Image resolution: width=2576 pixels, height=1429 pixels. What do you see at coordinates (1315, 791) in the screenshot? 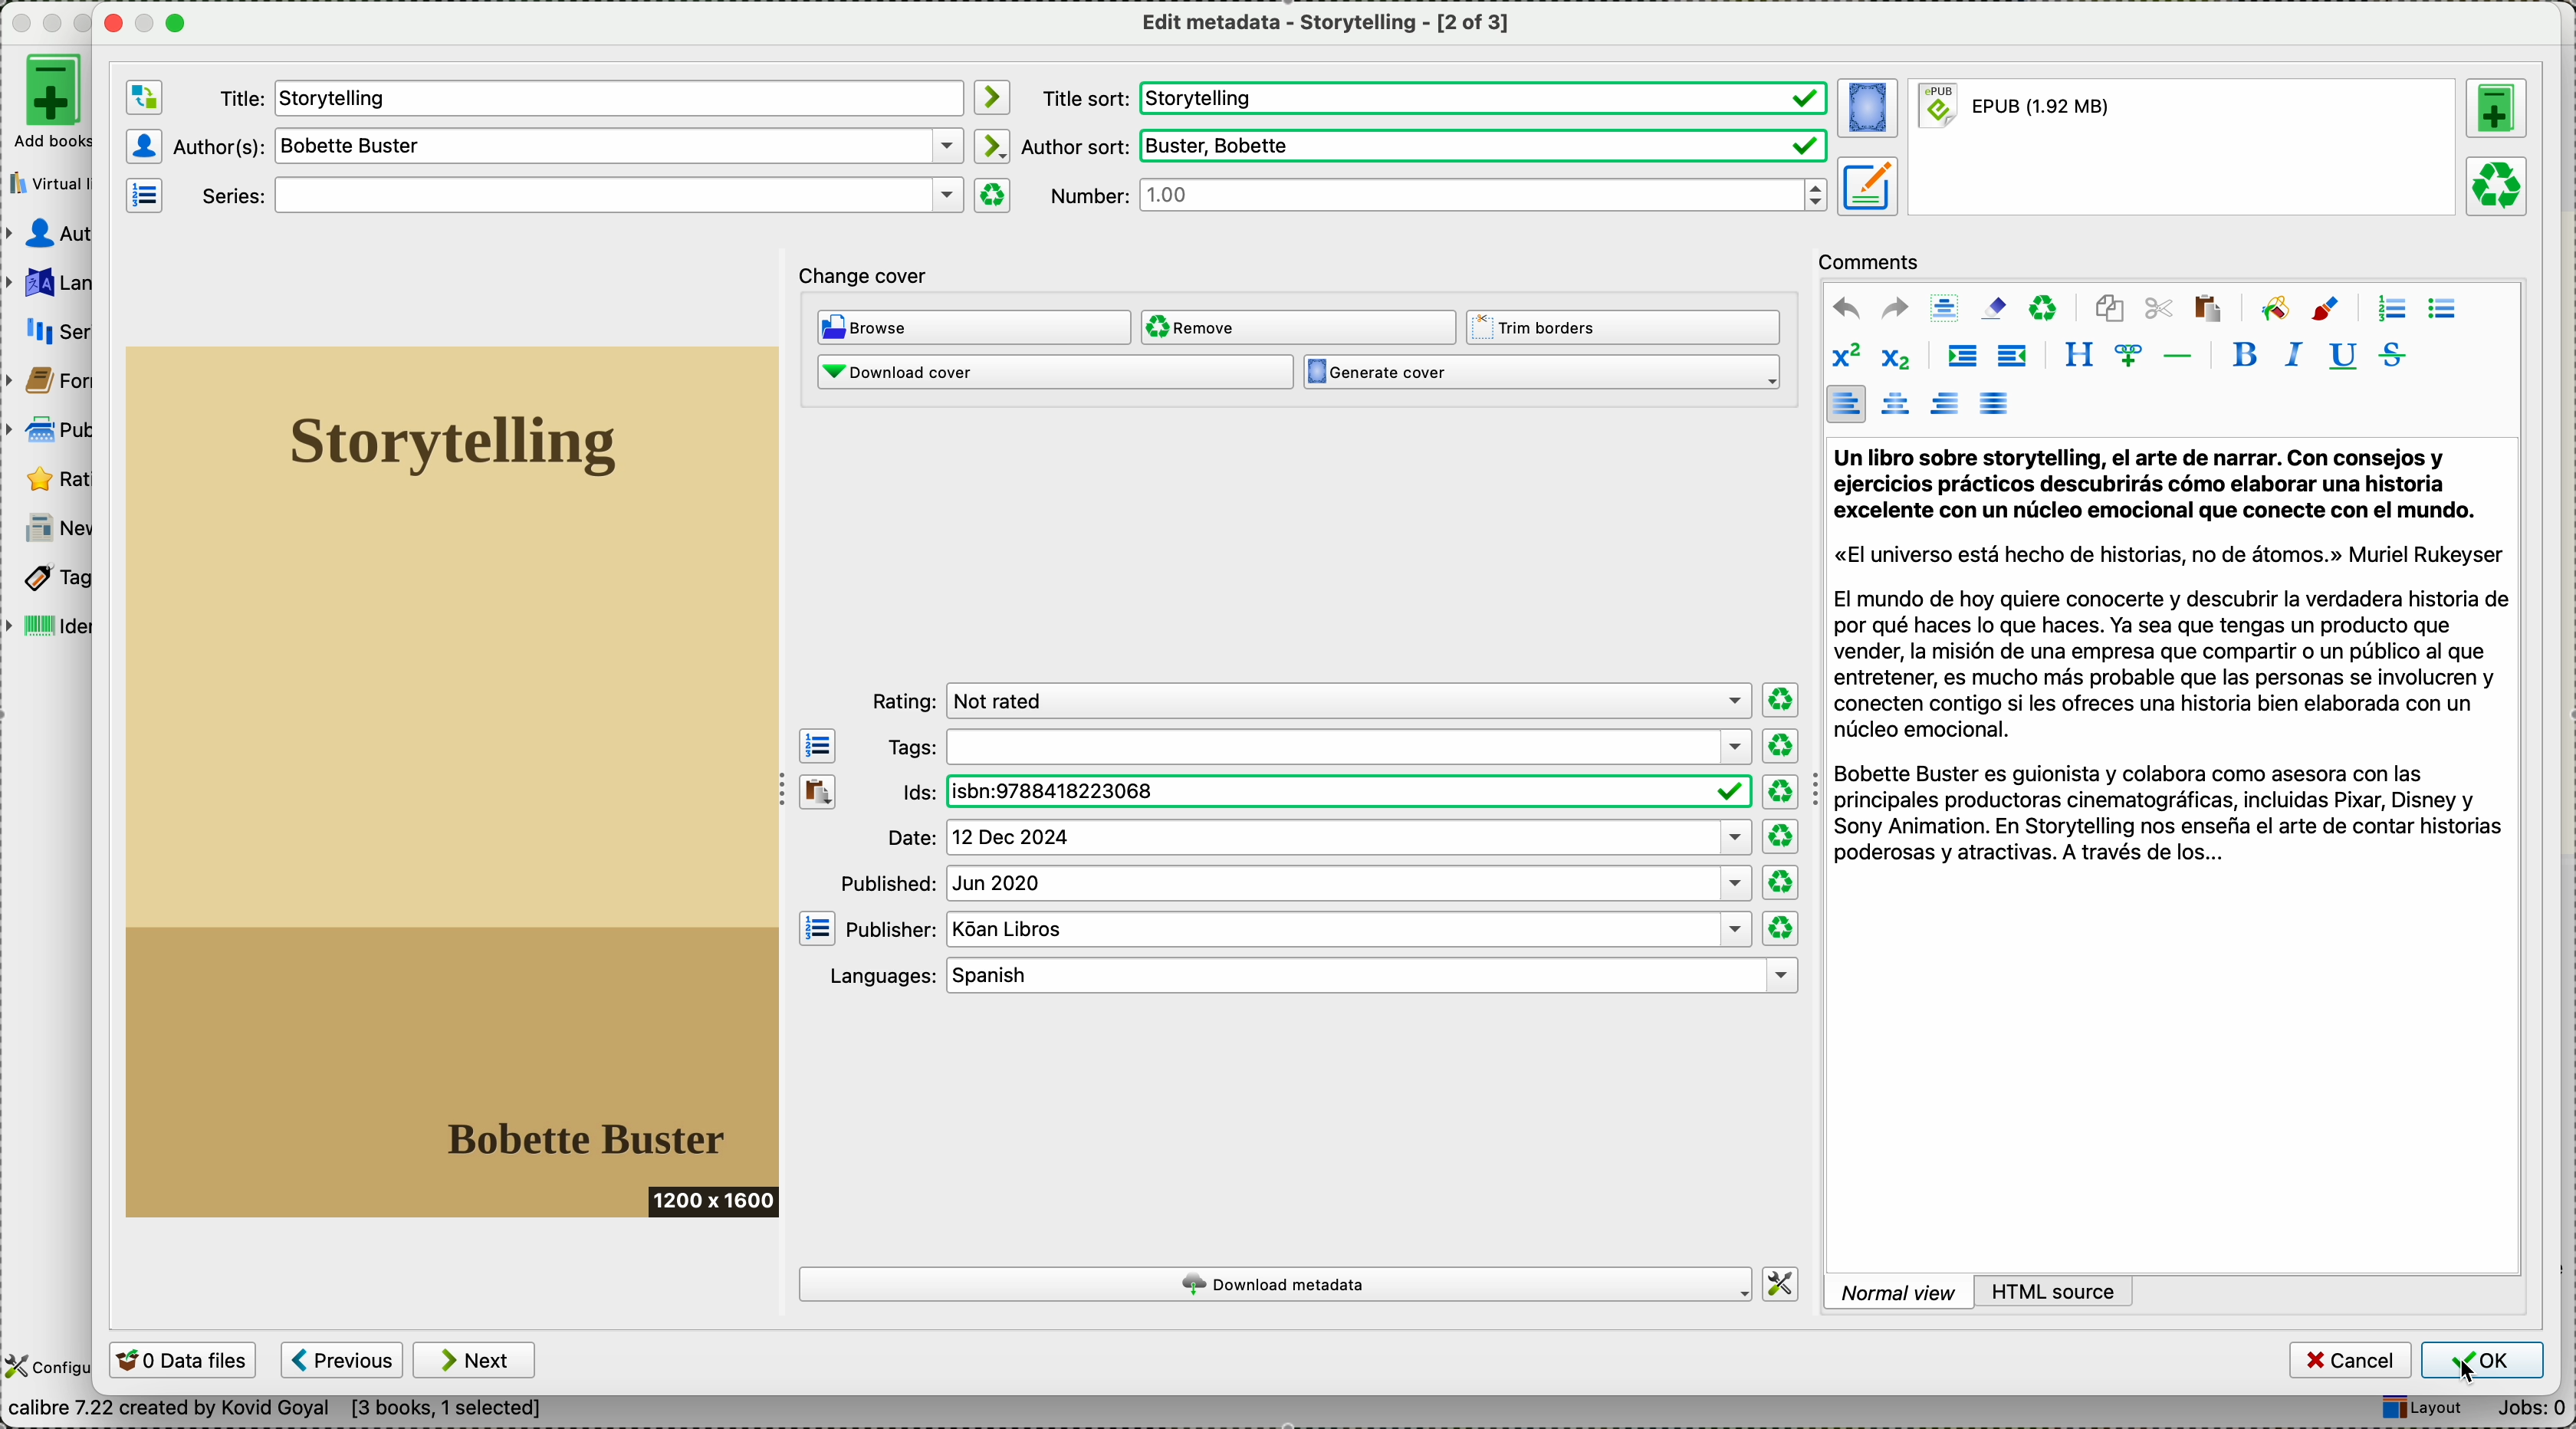
I see `ids` at bounding box center [1315, 791].